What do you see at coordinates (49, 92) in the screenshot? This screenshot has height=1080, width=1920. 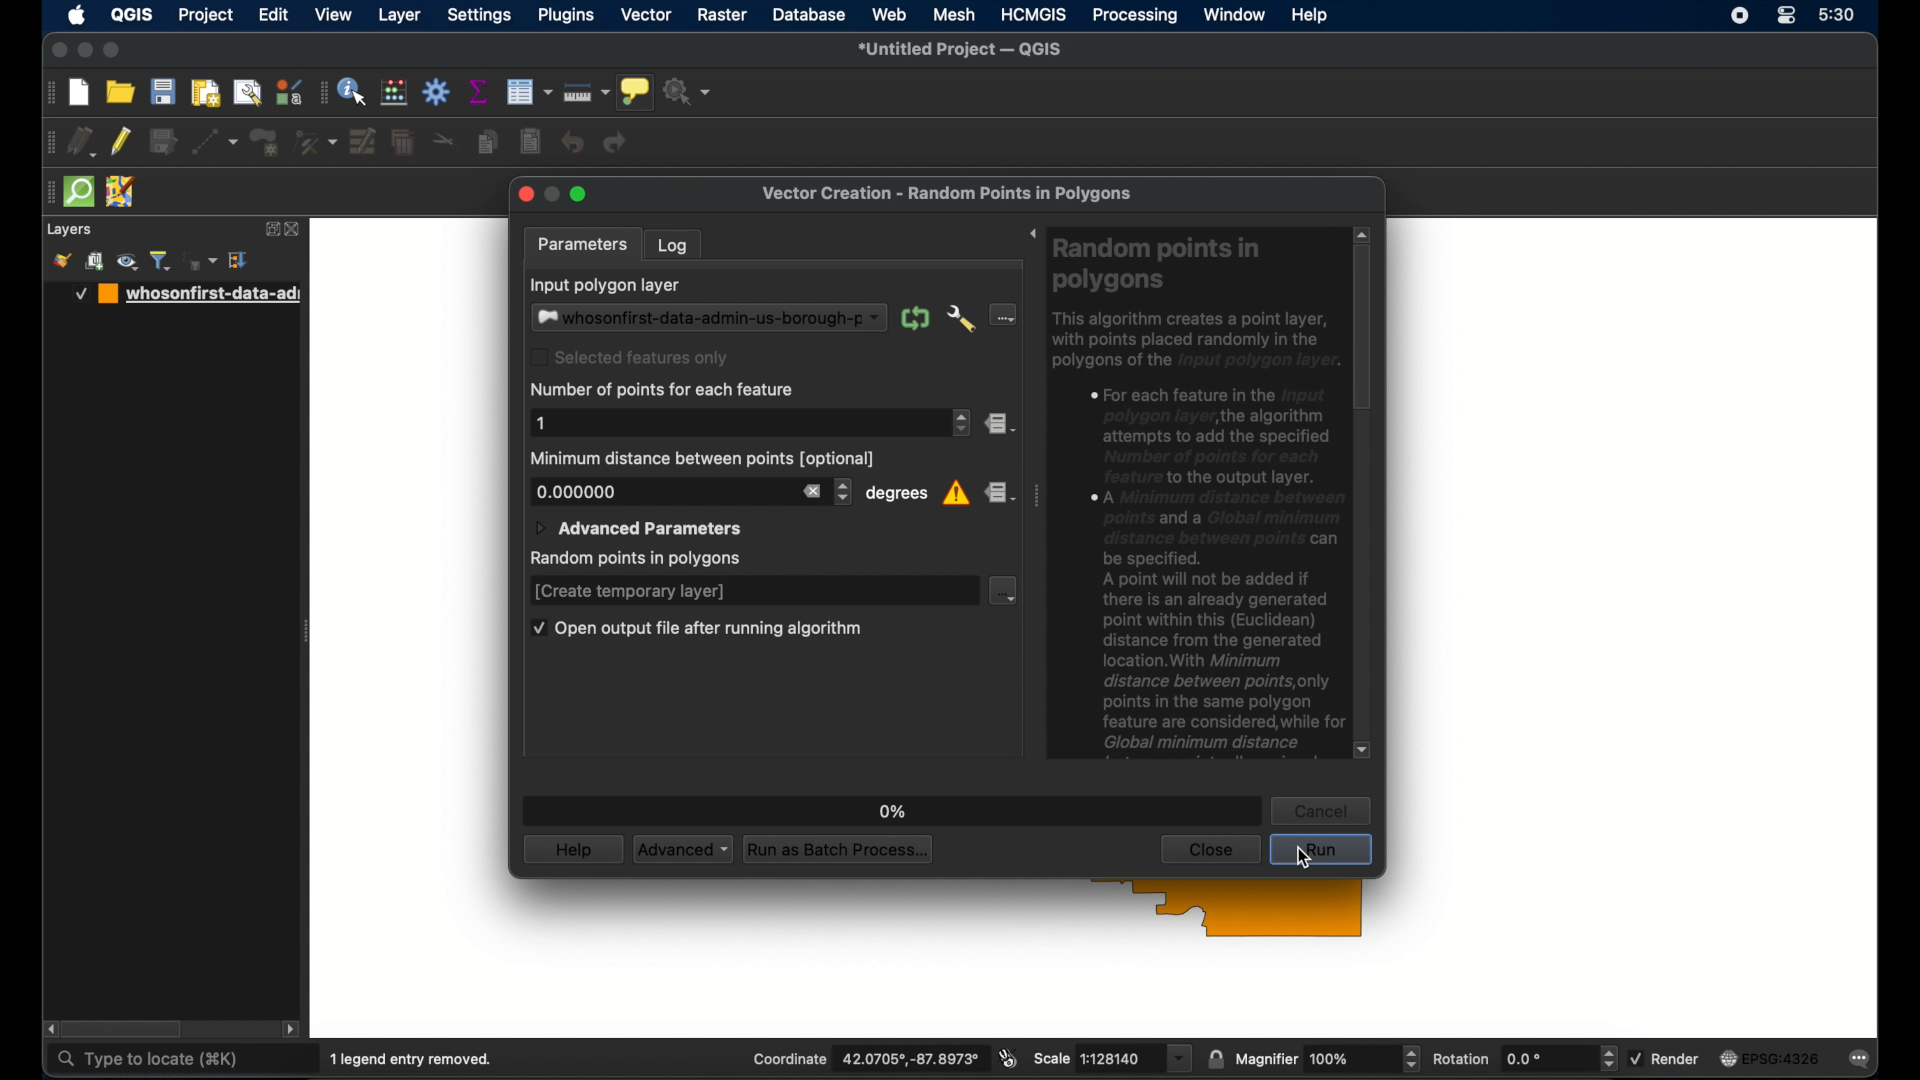 I see `drag handle` at bounding box center [49, 92].